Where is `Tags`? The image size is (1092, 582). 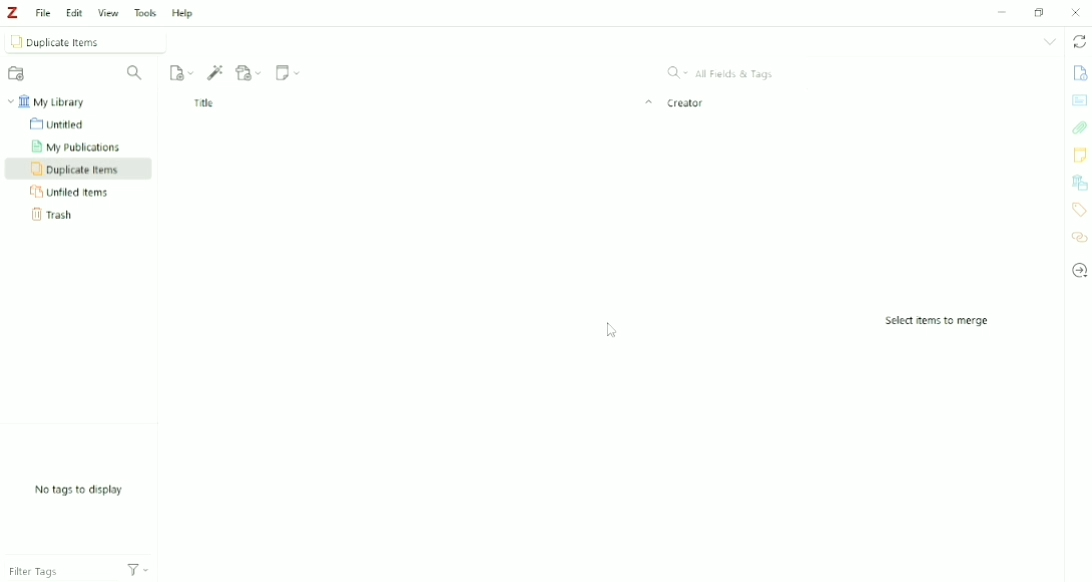 Tags is located at coordinates (1078, 210).